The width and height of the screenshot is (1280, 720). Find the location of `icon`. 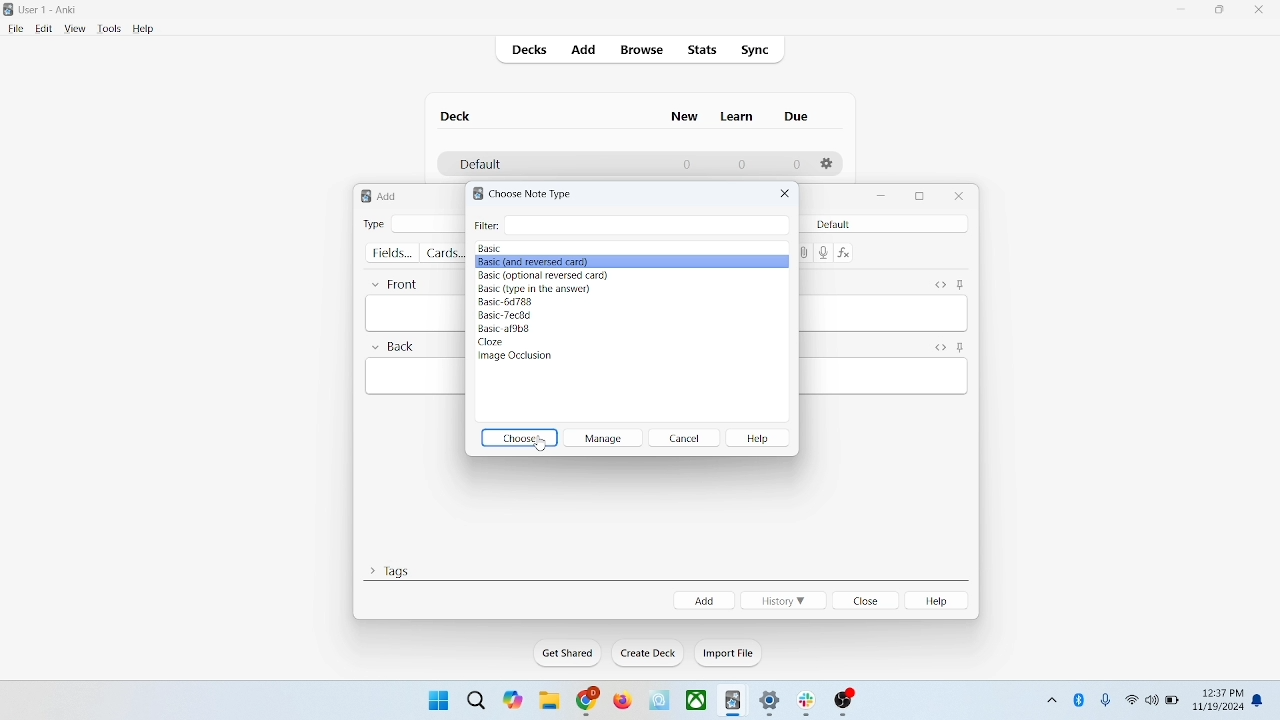

icon is located at coordinates (661, 701).